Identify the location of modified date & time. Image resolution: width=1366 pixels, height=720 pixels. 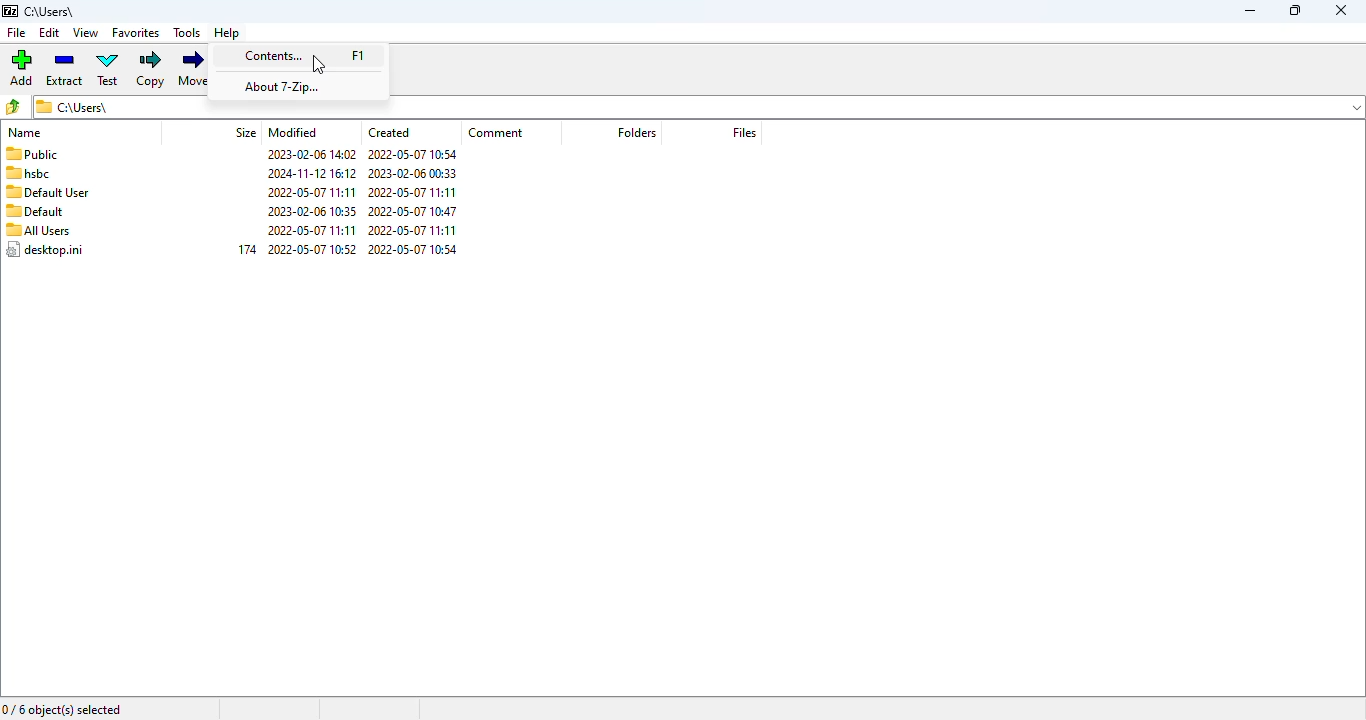
(312, 201).